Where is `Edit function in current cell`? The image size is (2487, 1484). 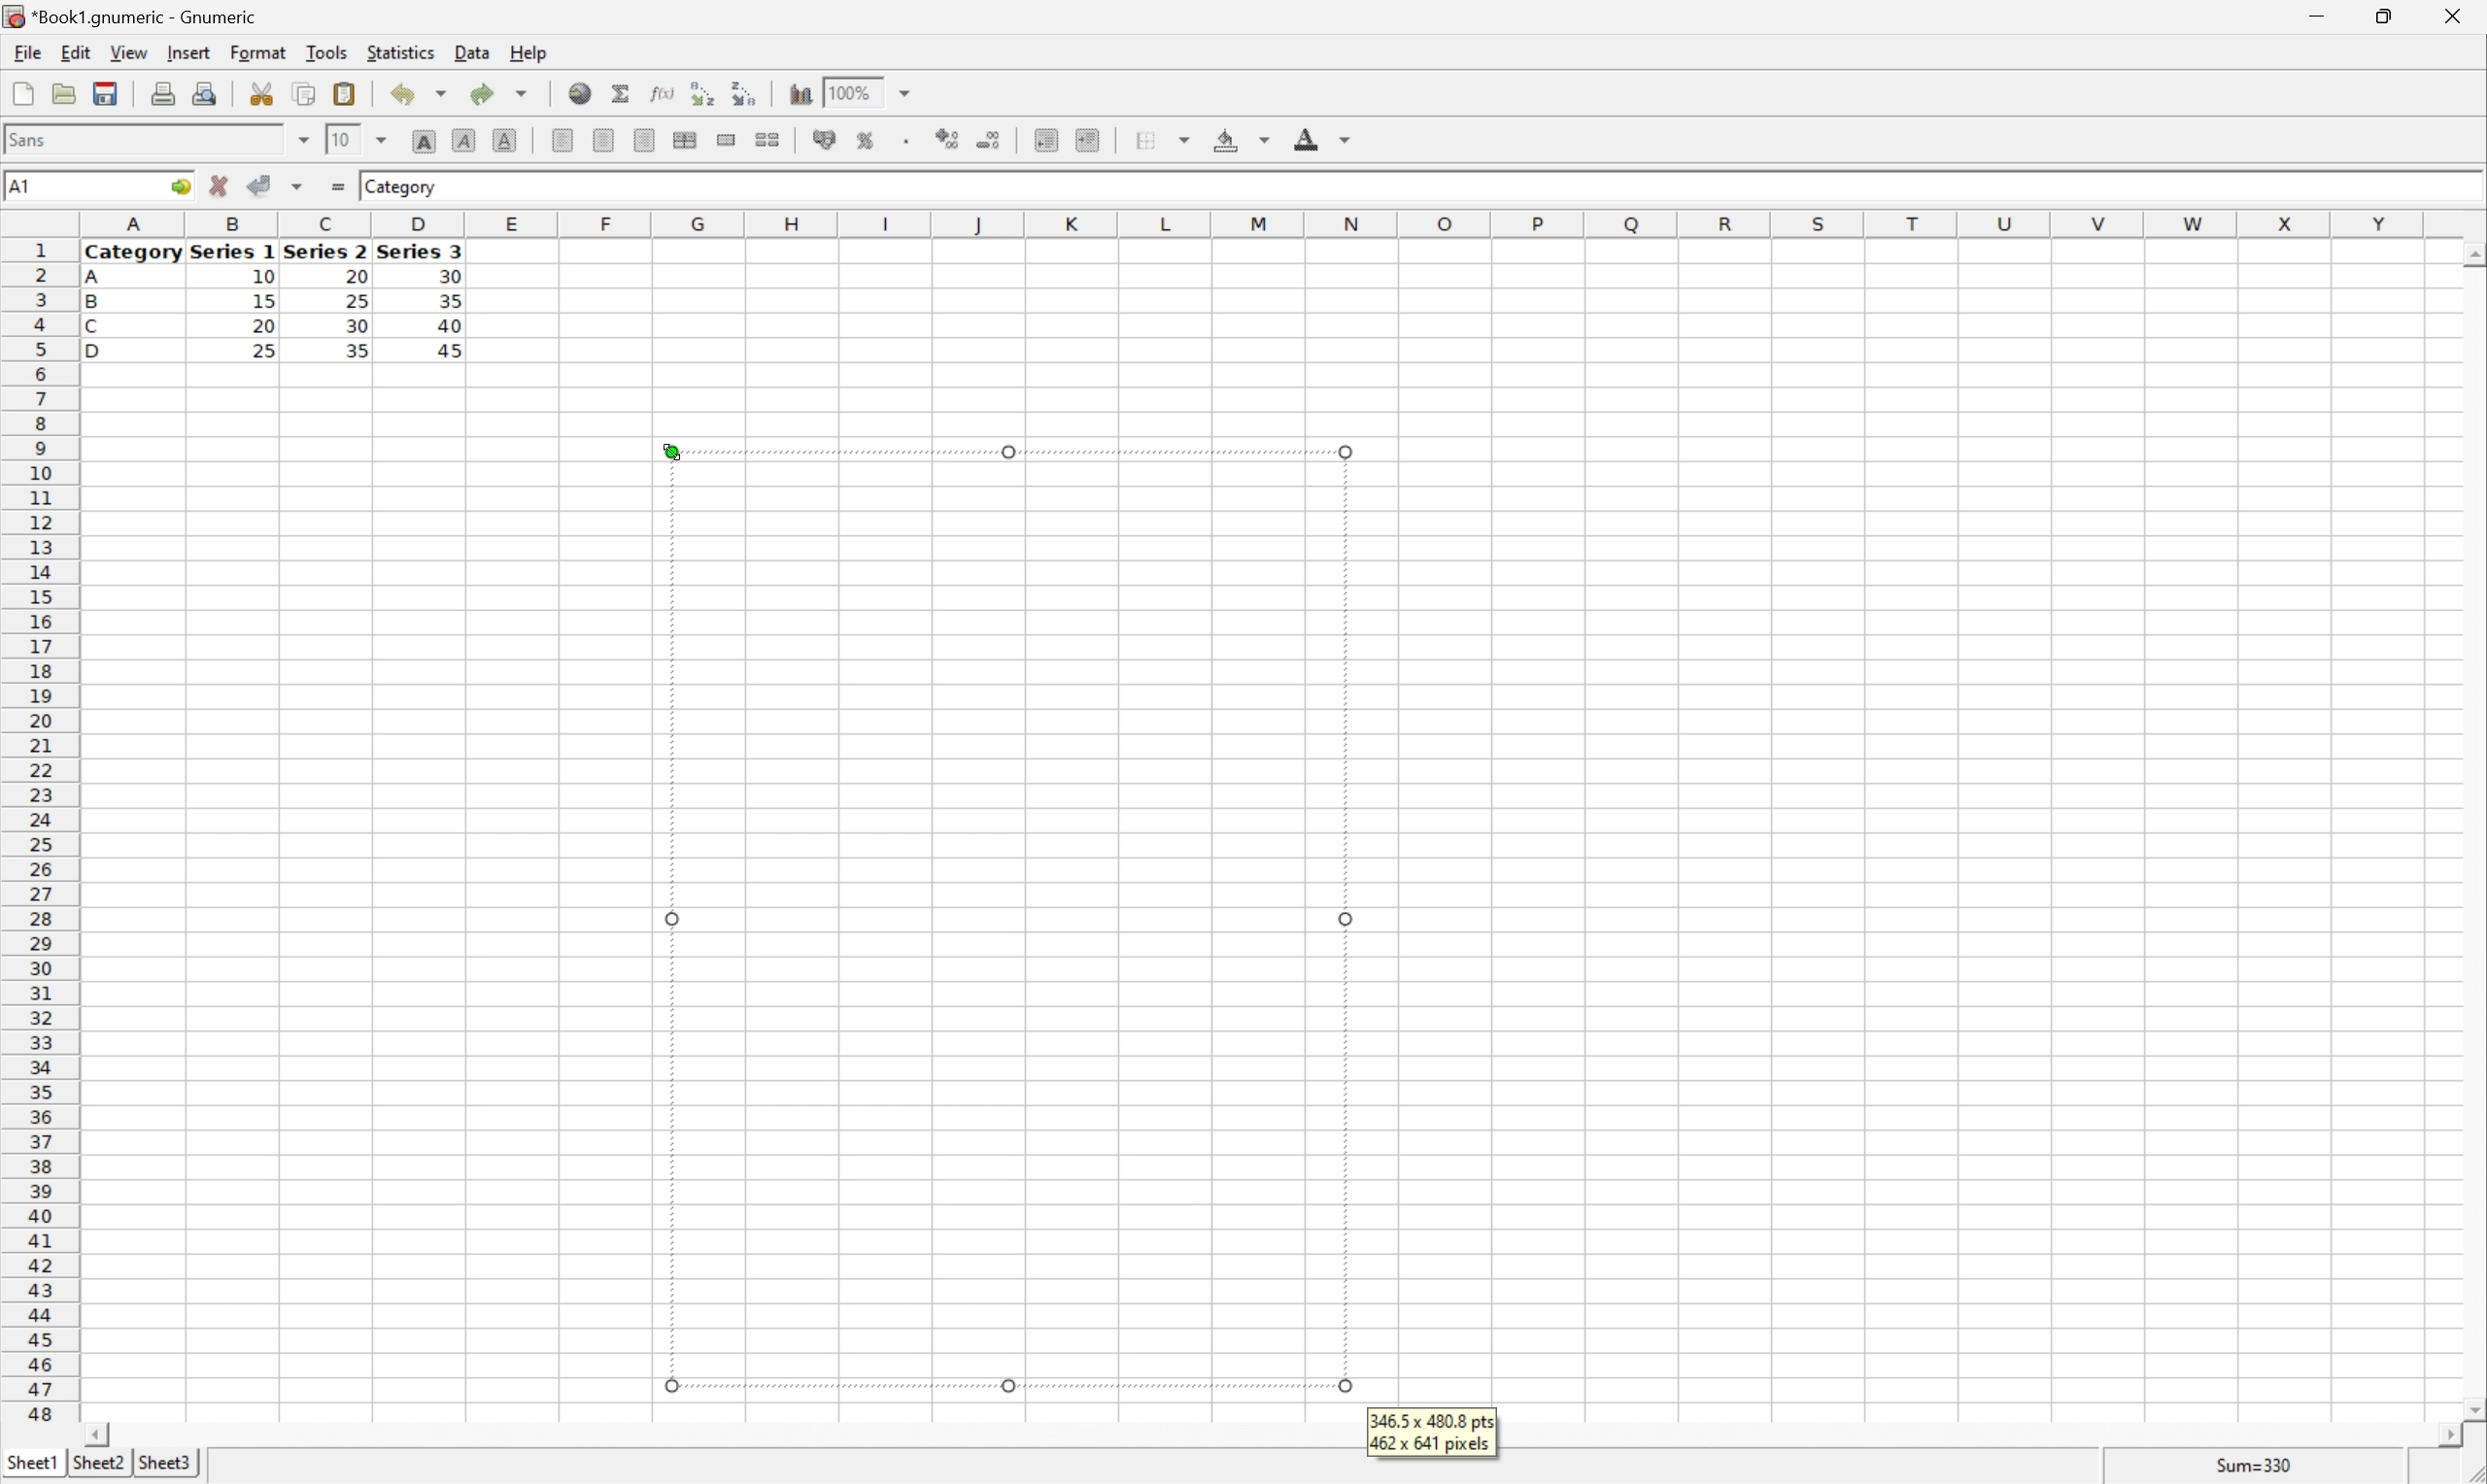 Edit function in current cell is located at coordinates (664, 93).